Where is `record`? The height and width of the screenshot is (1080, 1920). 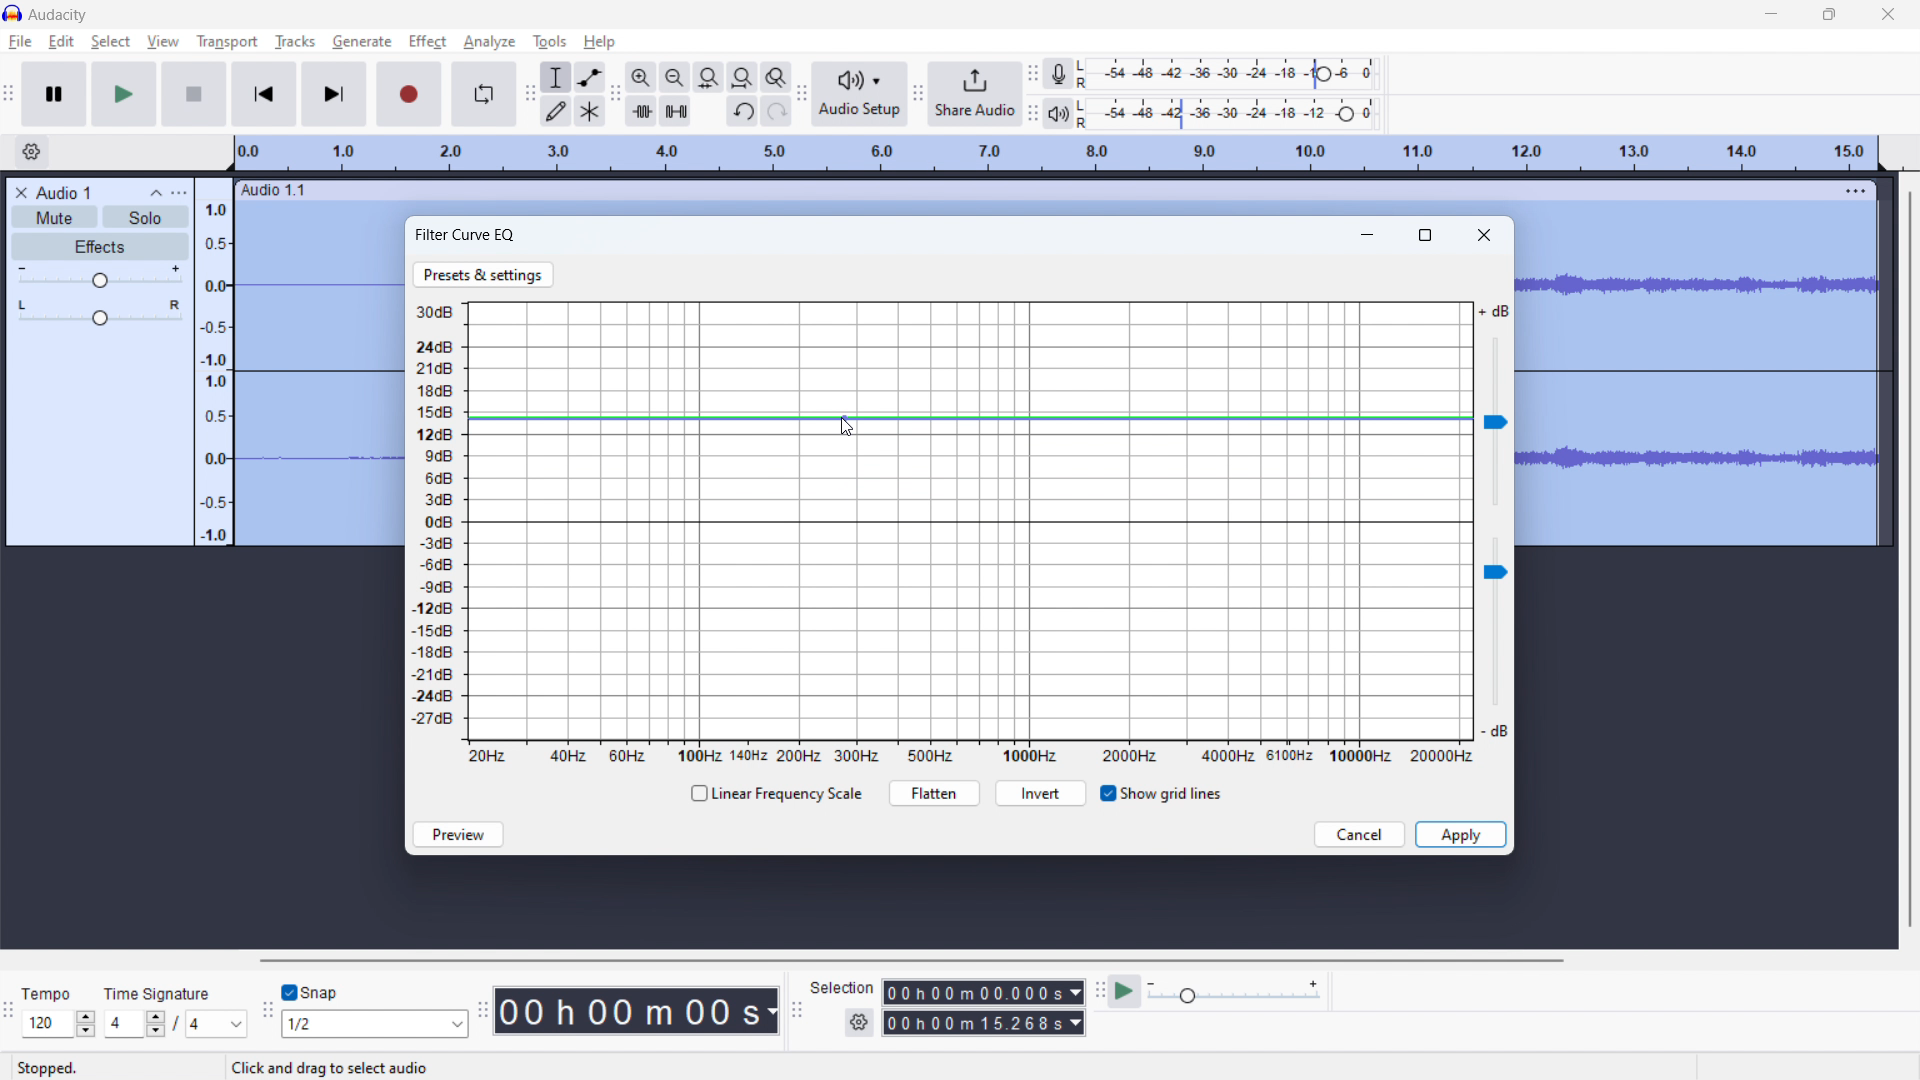
record is located at coordinates (410, 94).